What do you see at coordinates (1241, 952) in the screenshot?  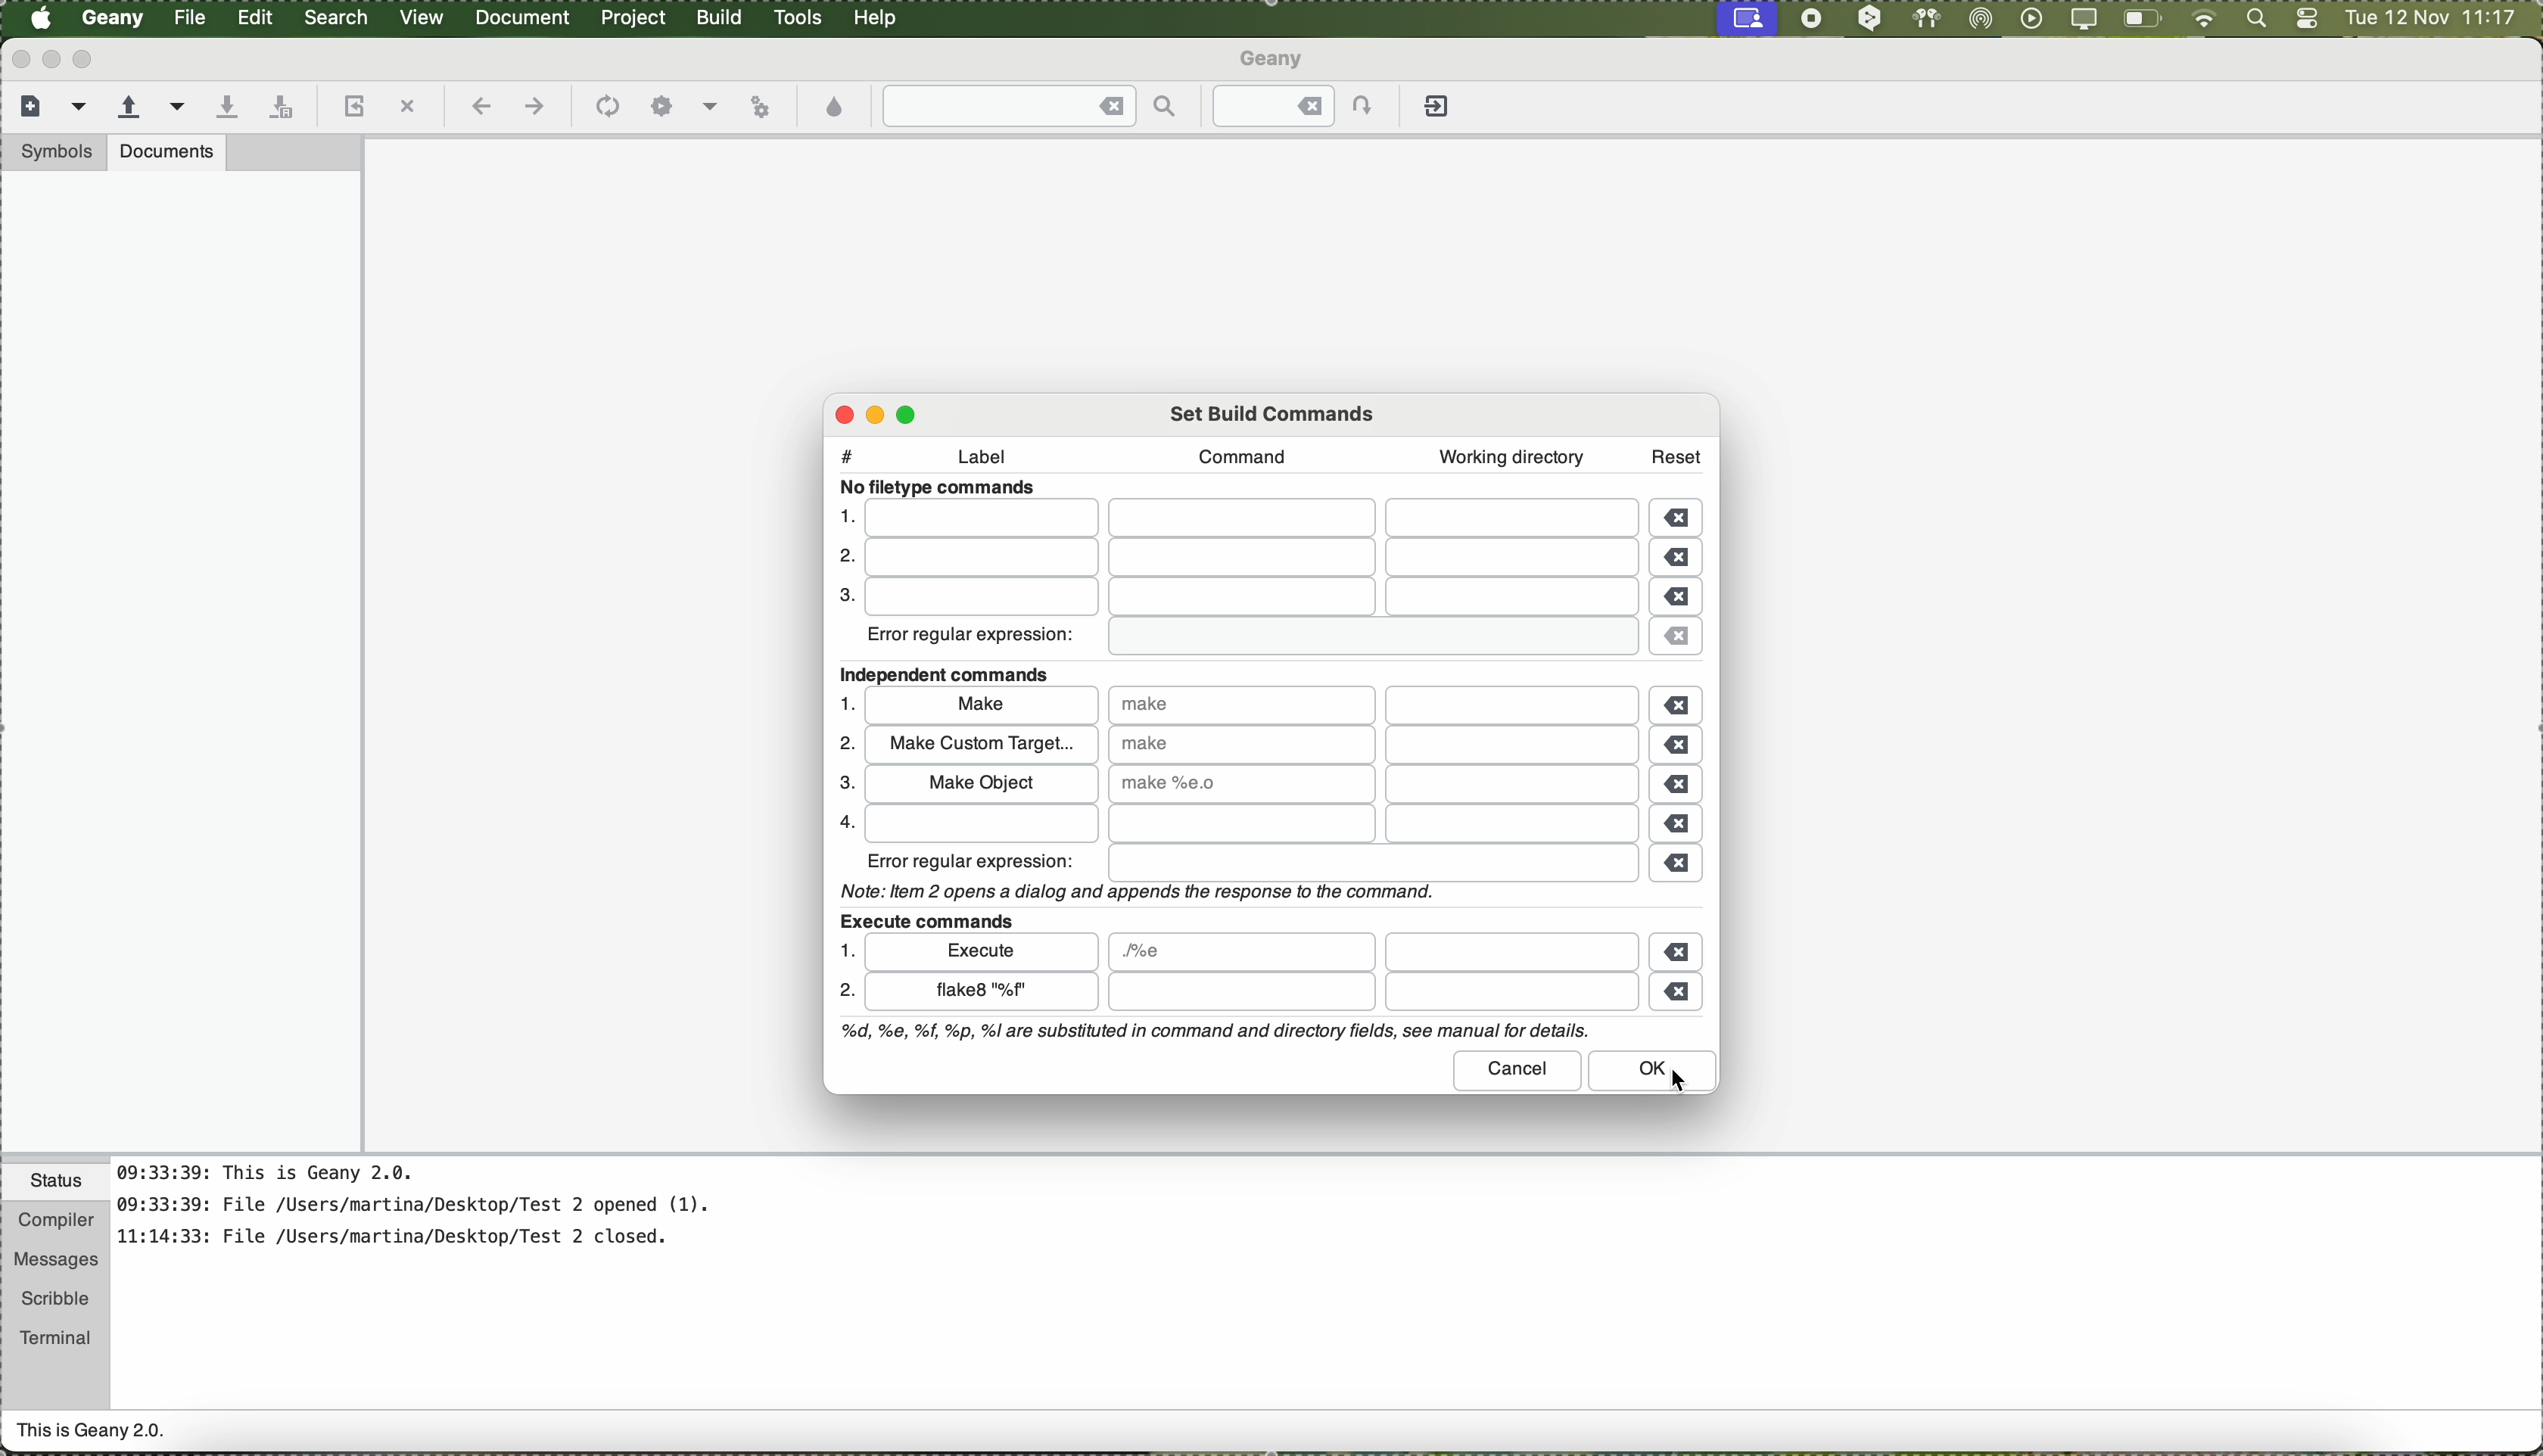 I see `file` at bounding box center [1241, 952].